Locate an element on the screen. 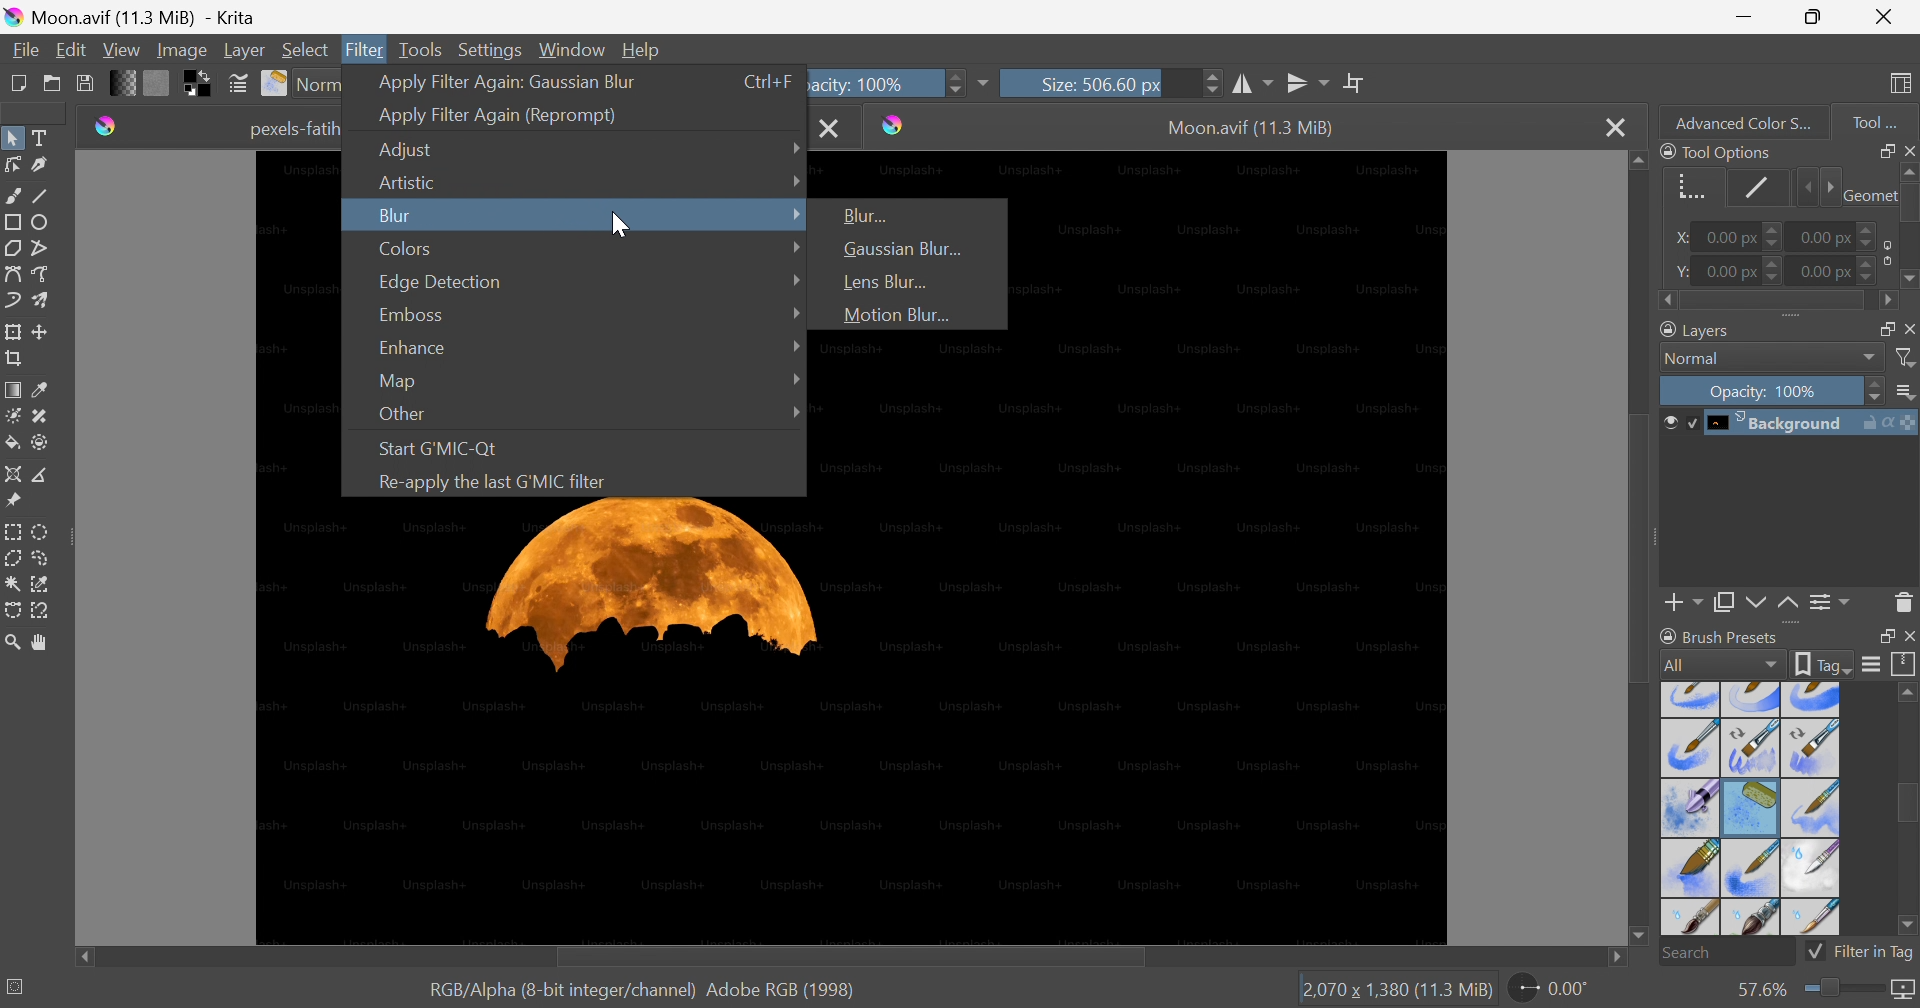  Restore down is located at coordinates (1879, 635).